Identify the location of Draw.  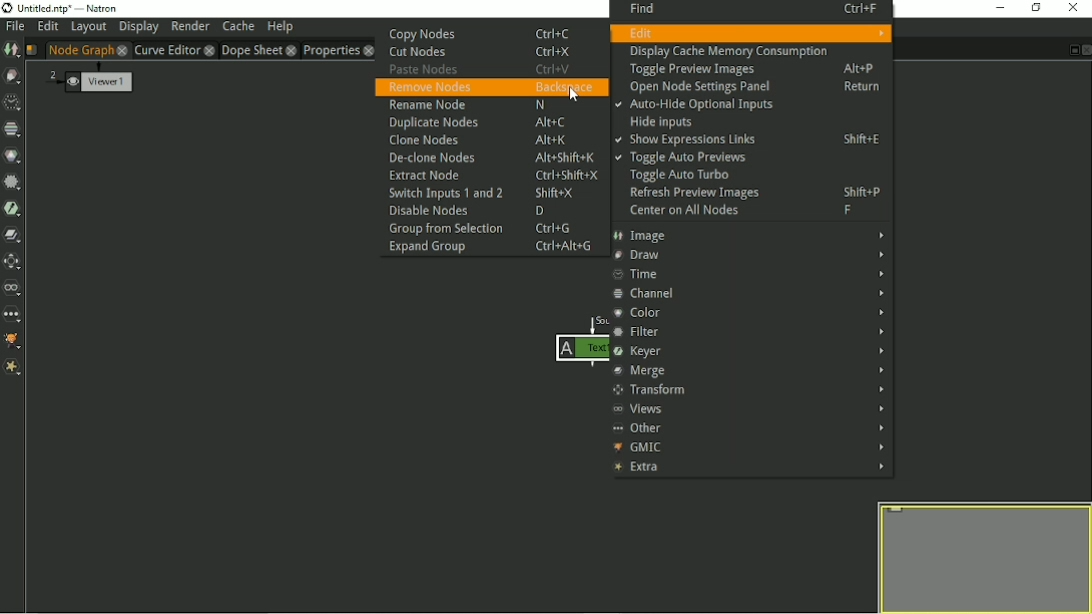
(751, 255).